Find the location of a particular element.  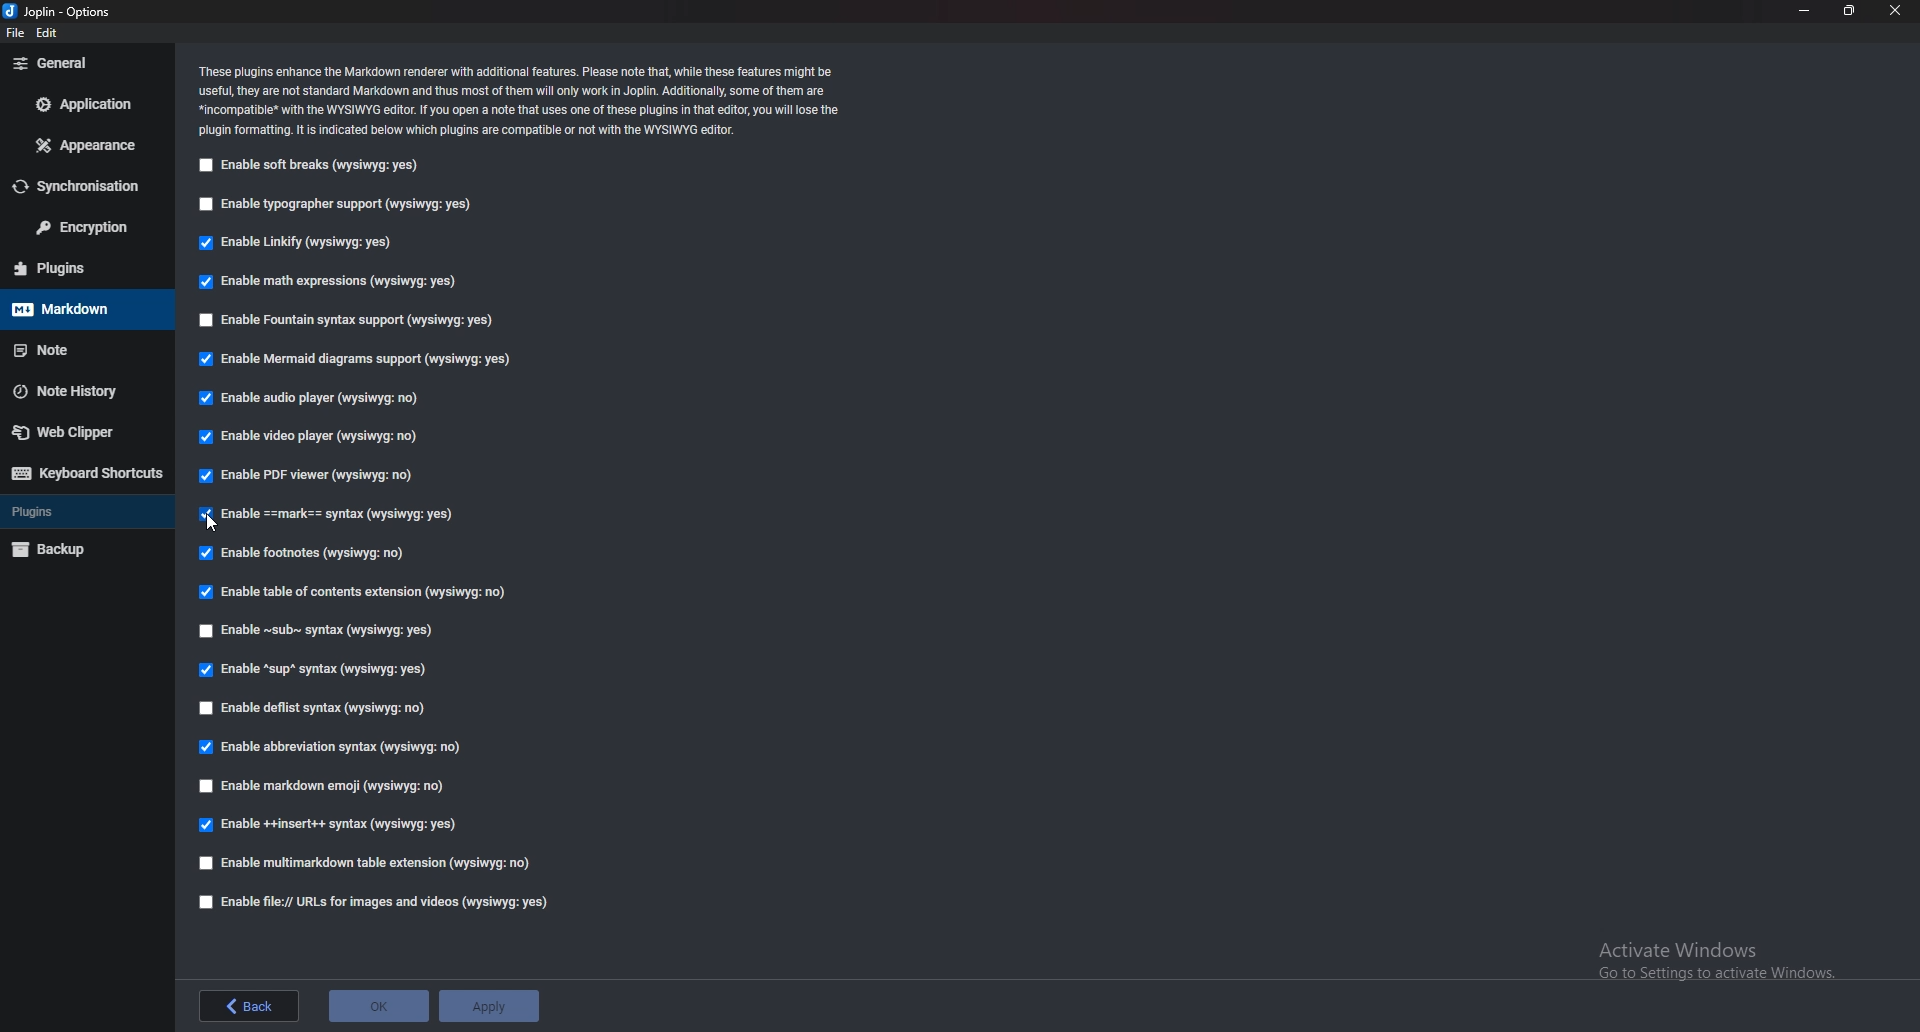

enable soft breaks is located at coordinates (312, 166).